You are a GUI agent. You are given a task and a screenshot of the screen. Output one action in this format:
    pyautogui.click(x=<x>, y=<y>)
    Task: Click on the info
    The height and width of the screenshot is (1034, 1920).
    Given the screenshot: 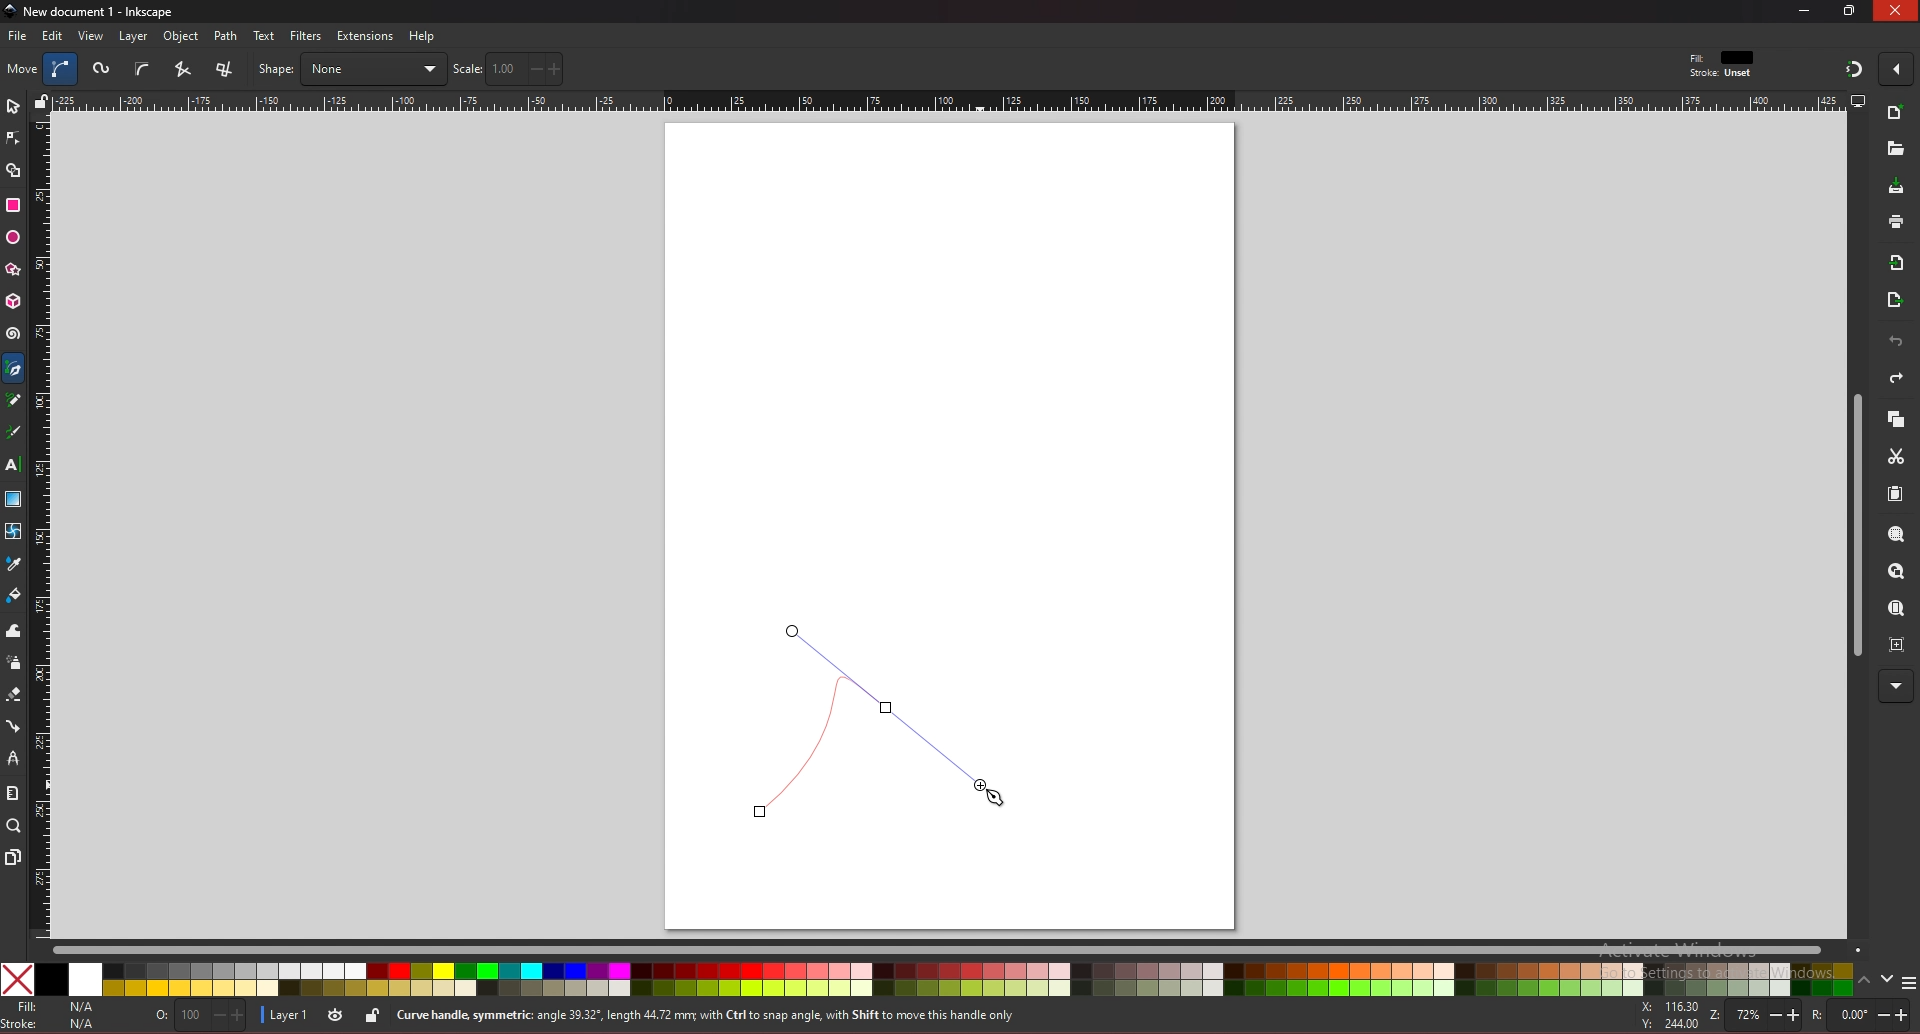 What is the action you would take?
    pyautogui.click(x=749, y=1016)
    